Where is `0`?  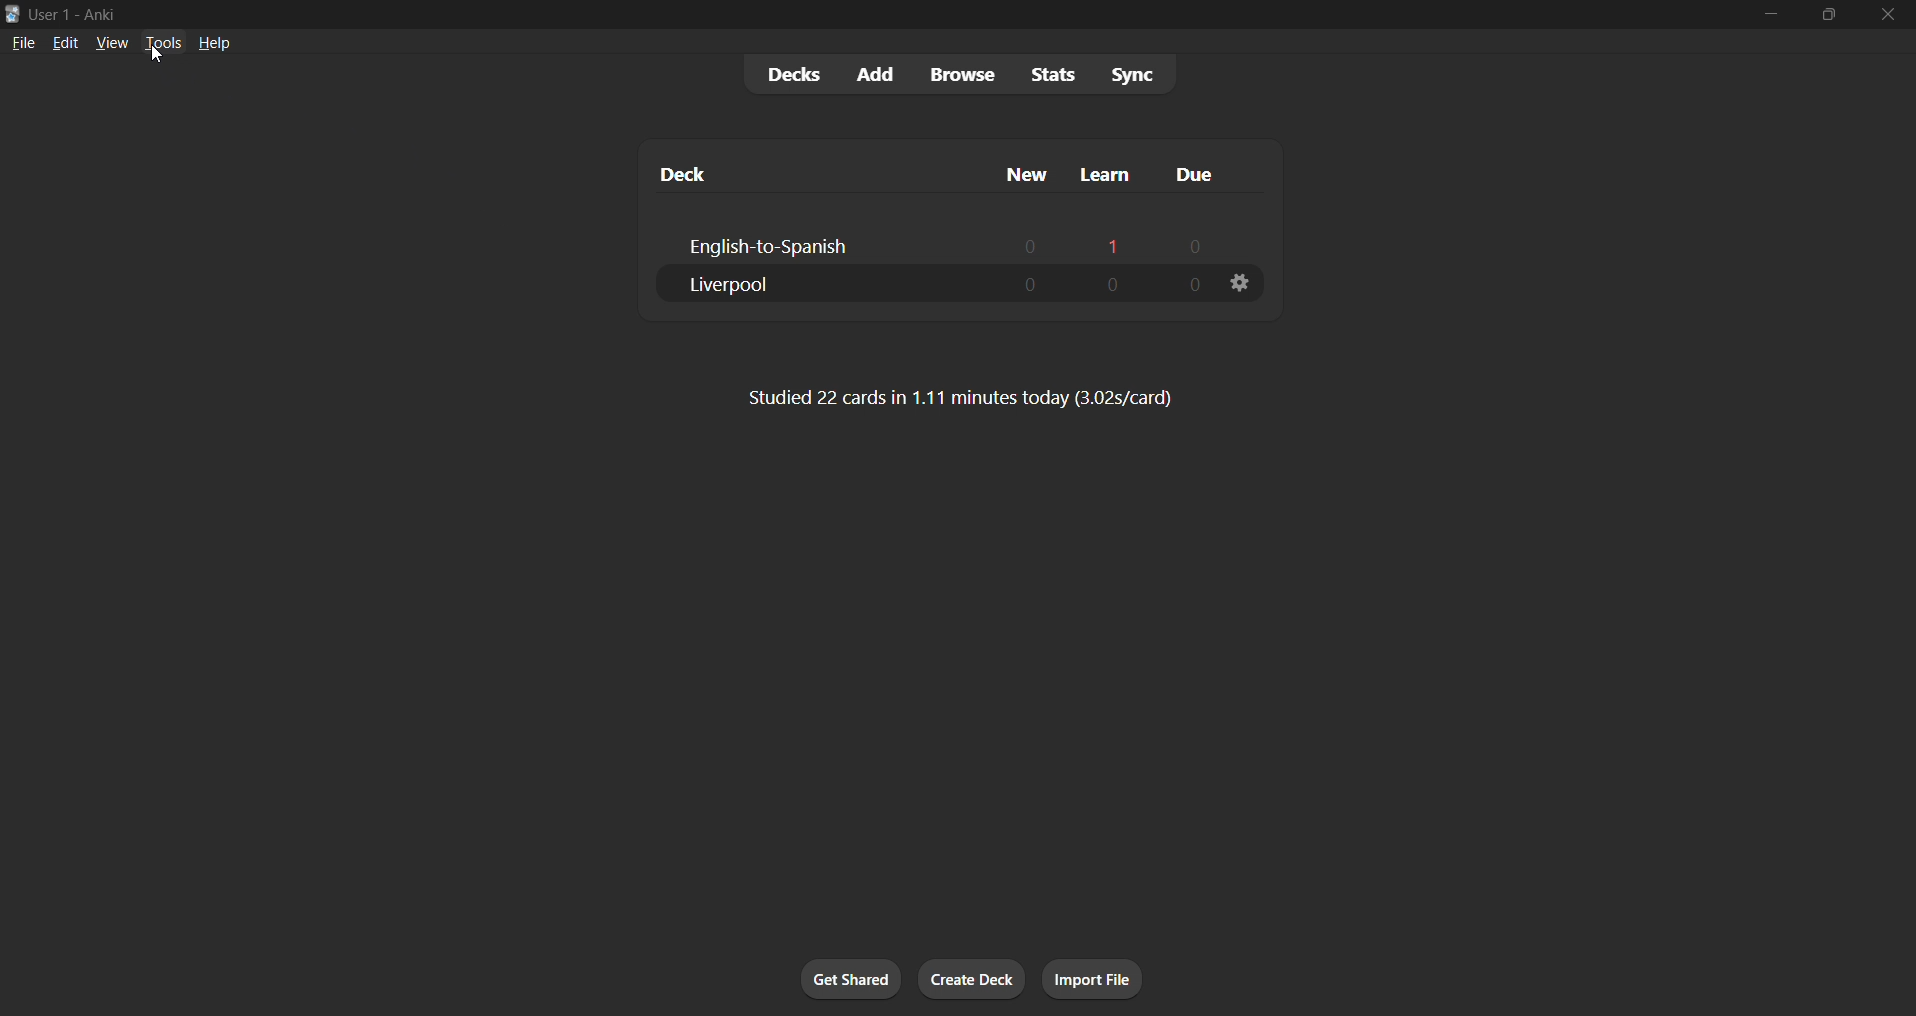 0 is located at coordinates (1021, 240).